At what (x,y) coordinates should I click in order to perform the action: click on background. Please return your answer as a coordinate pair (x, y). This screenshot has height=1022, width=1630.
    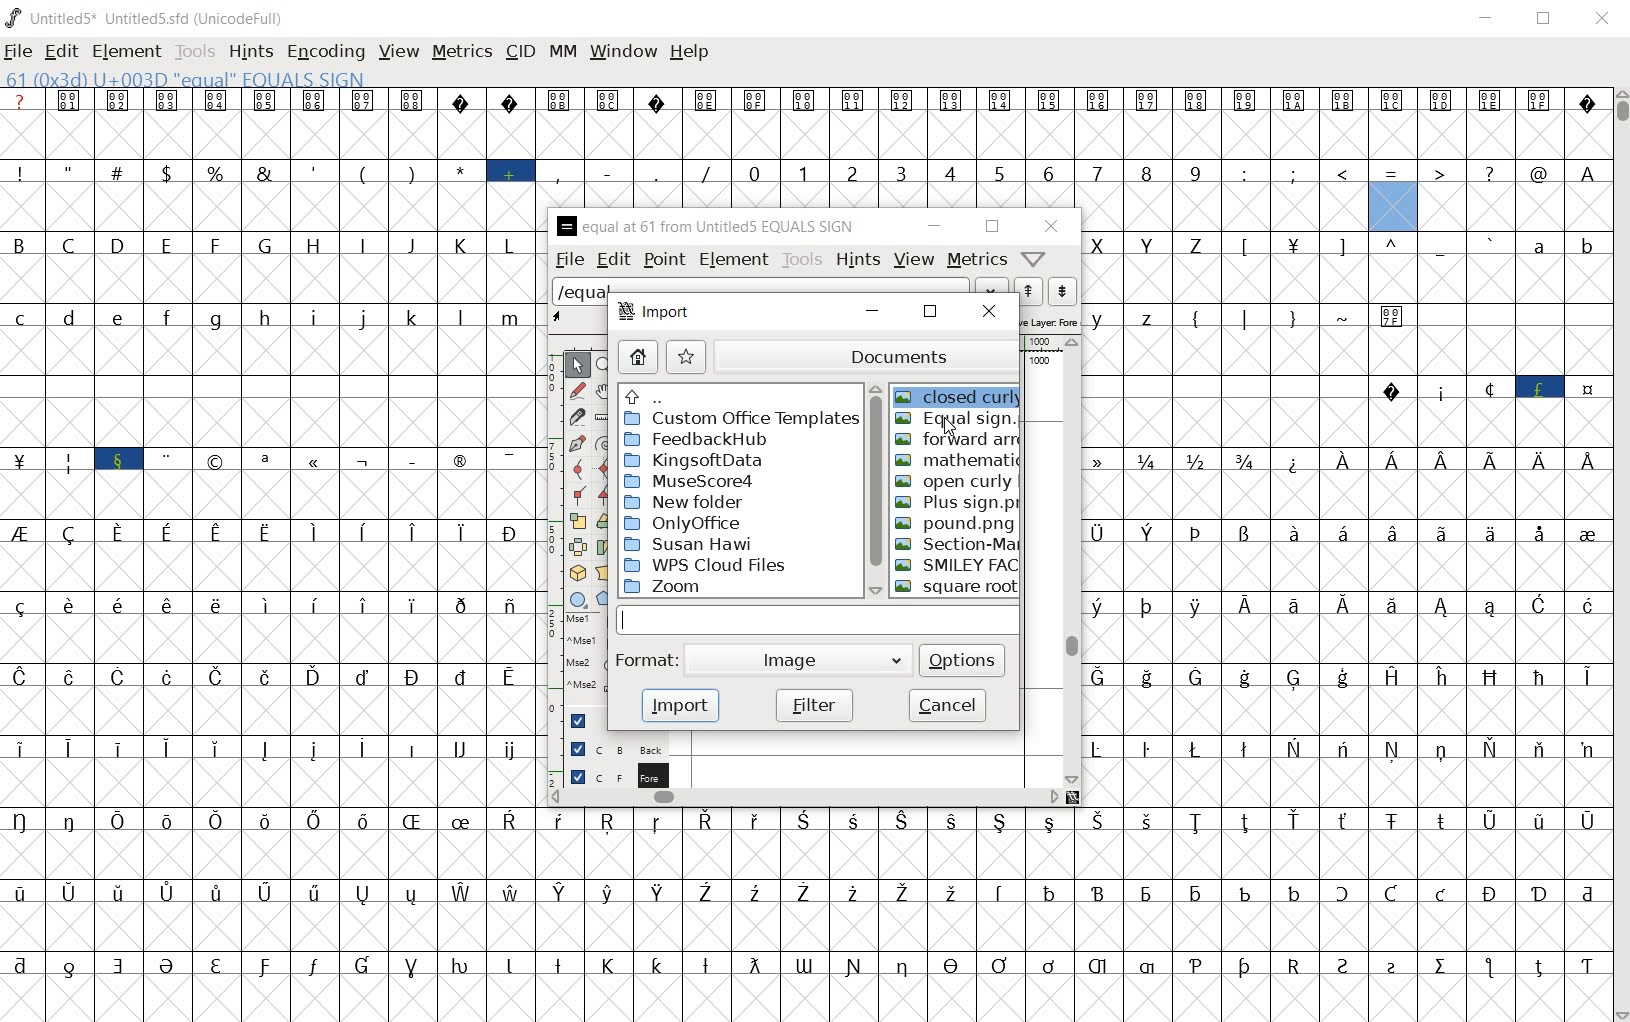
    Looking at the image, I should click on (616, 748).